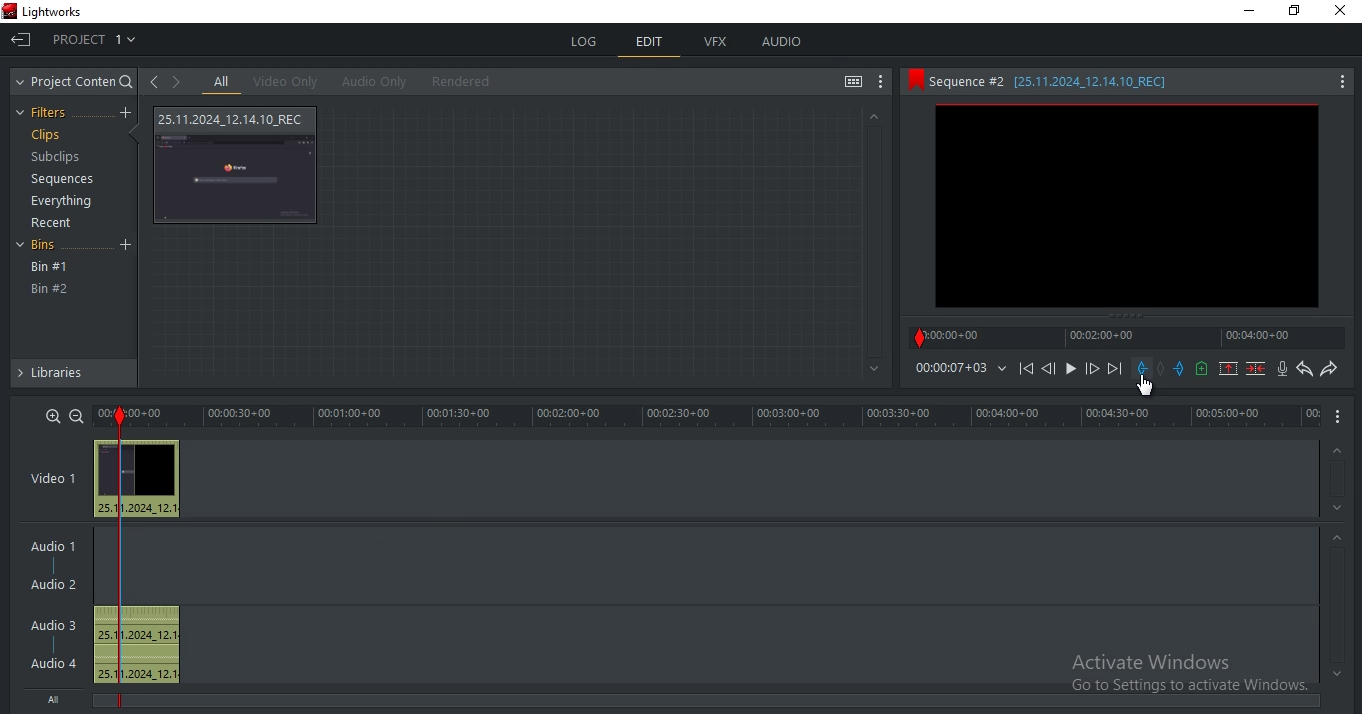 This screenshot has width=1362, height=714. I want to click on All, so click(59, 700).